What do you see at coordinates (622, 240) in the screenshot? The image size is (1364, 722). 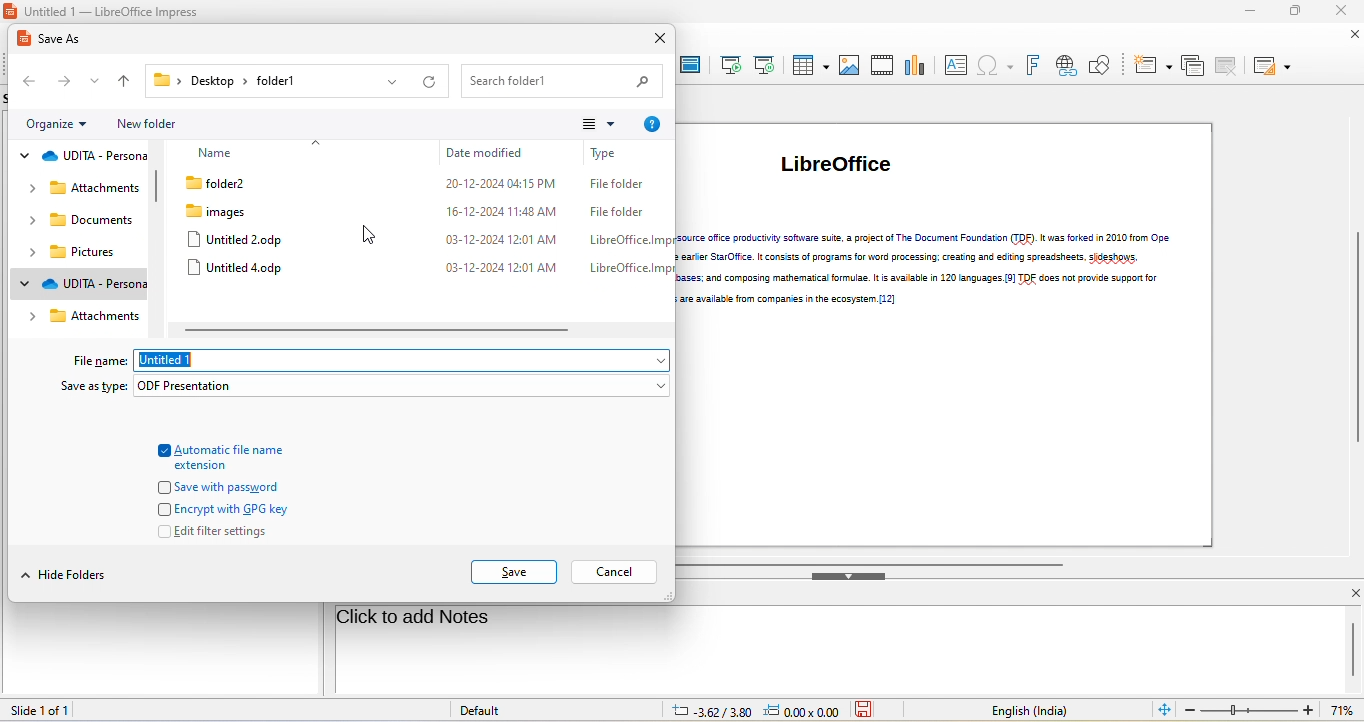 I see `LibreOffice.Img` at bounding box center [622, 240].